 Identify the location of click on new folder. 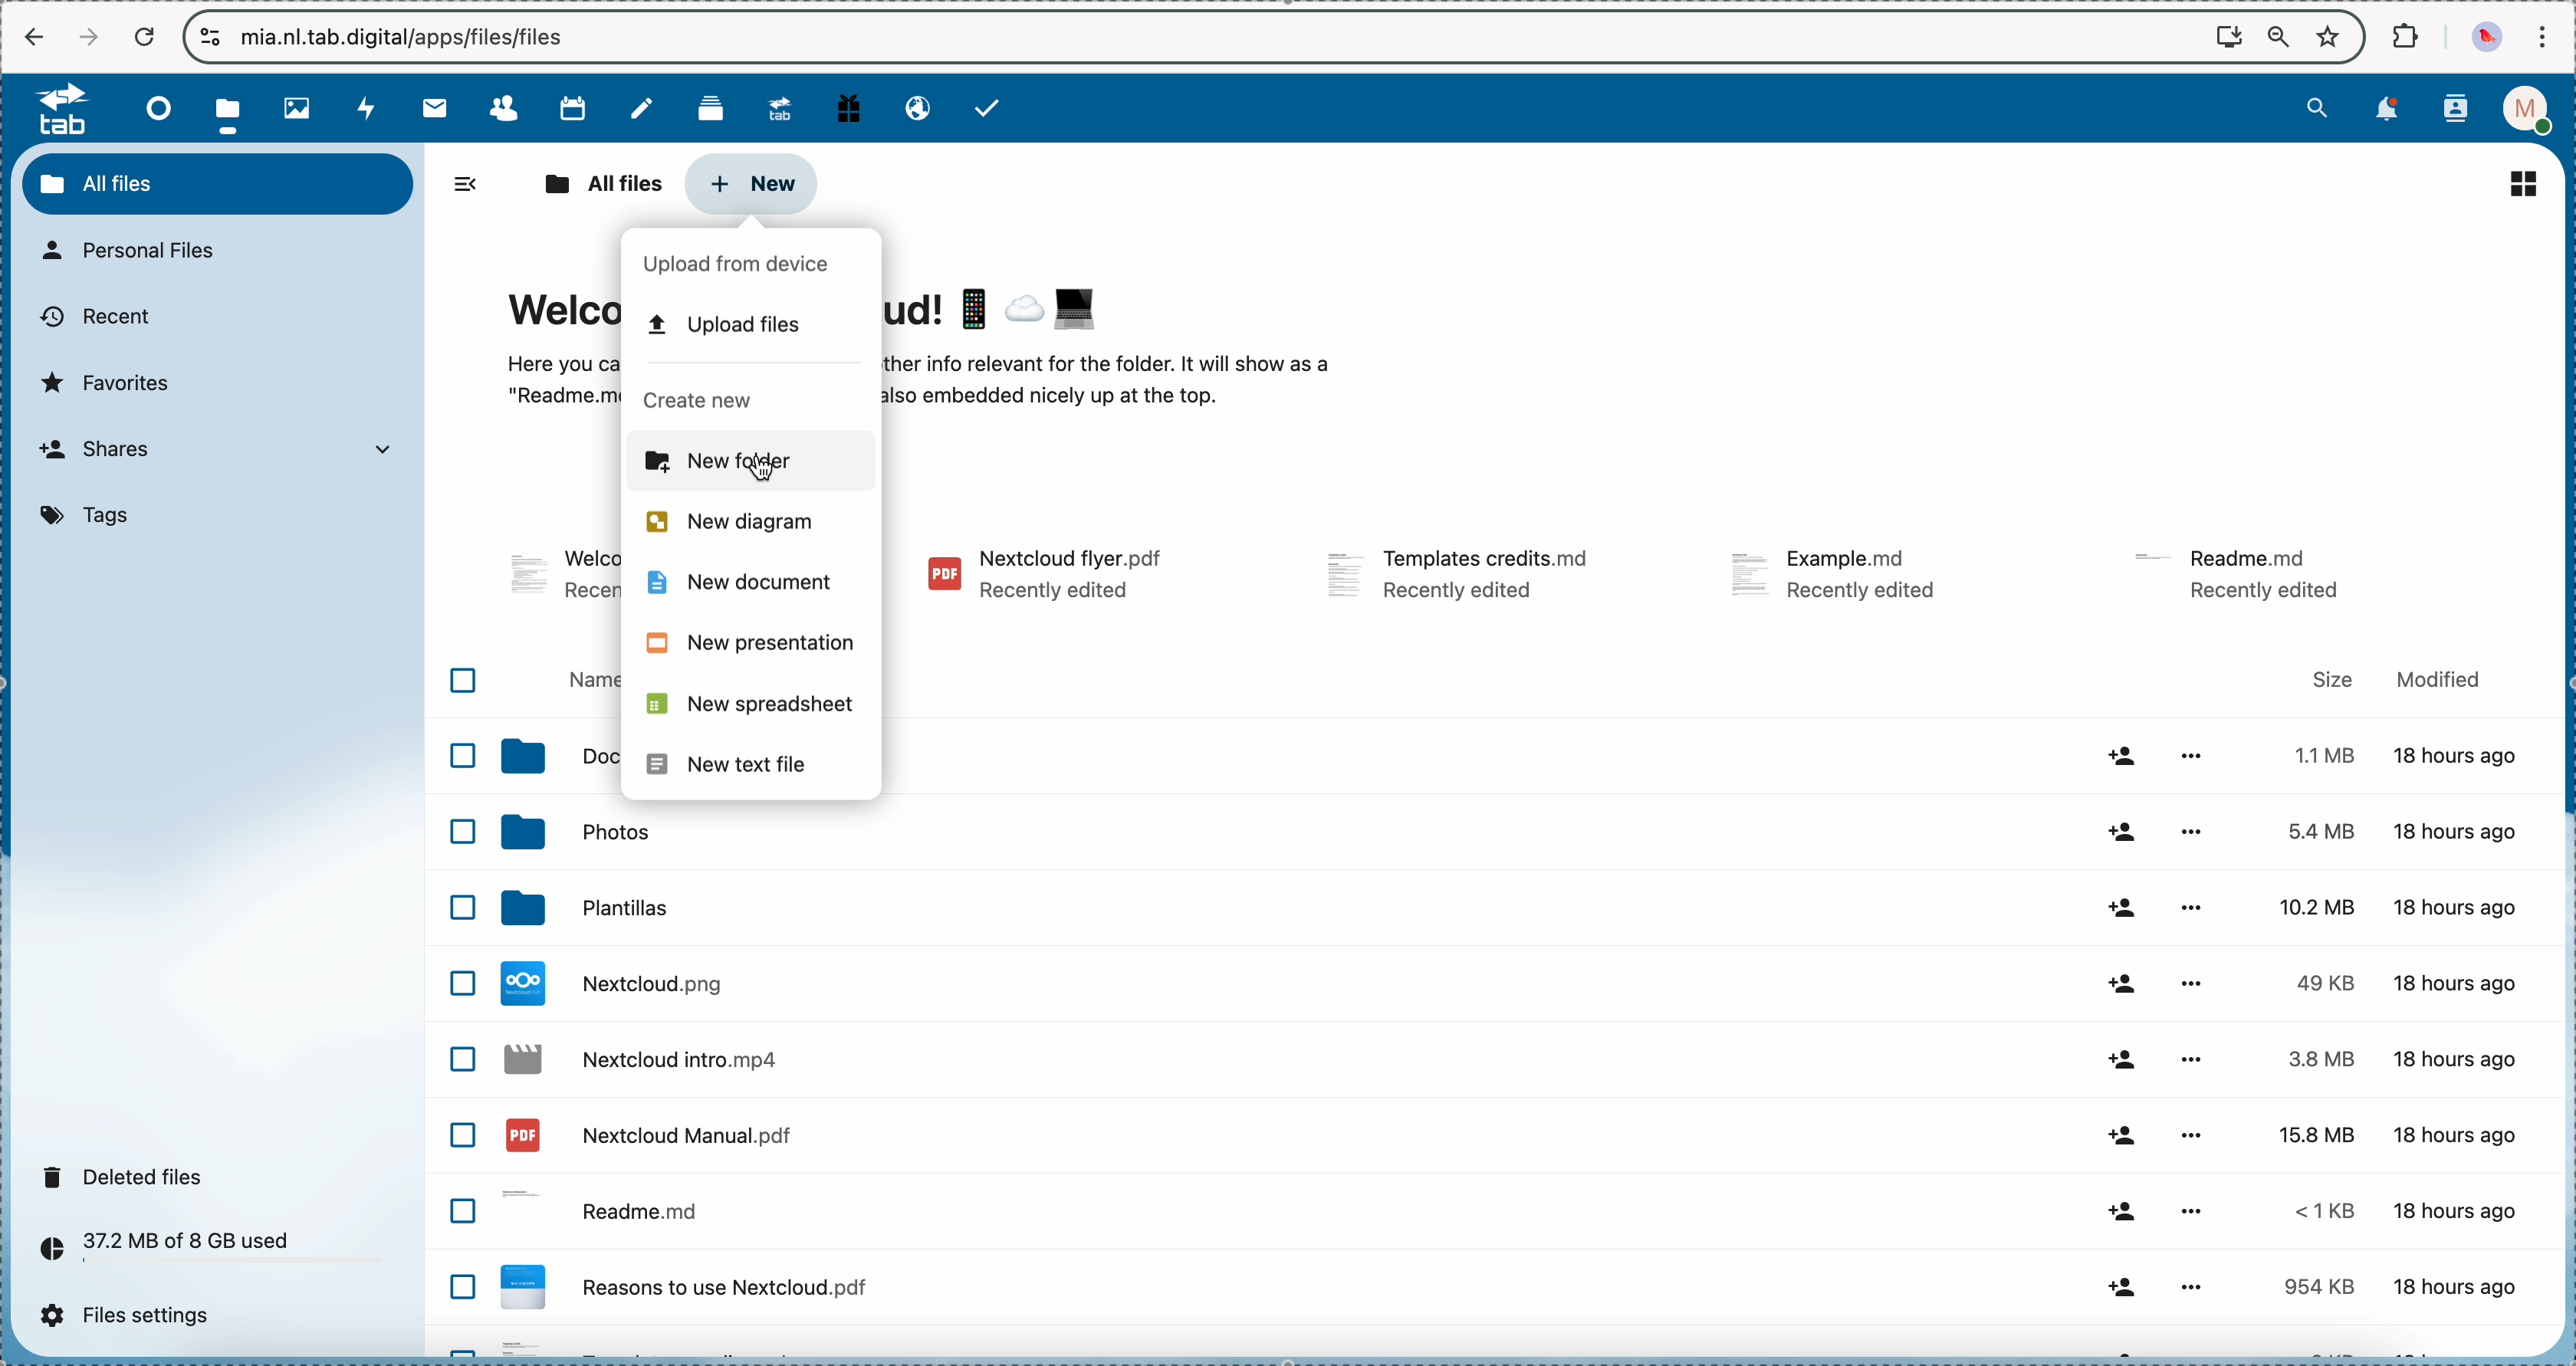
(752, 459).